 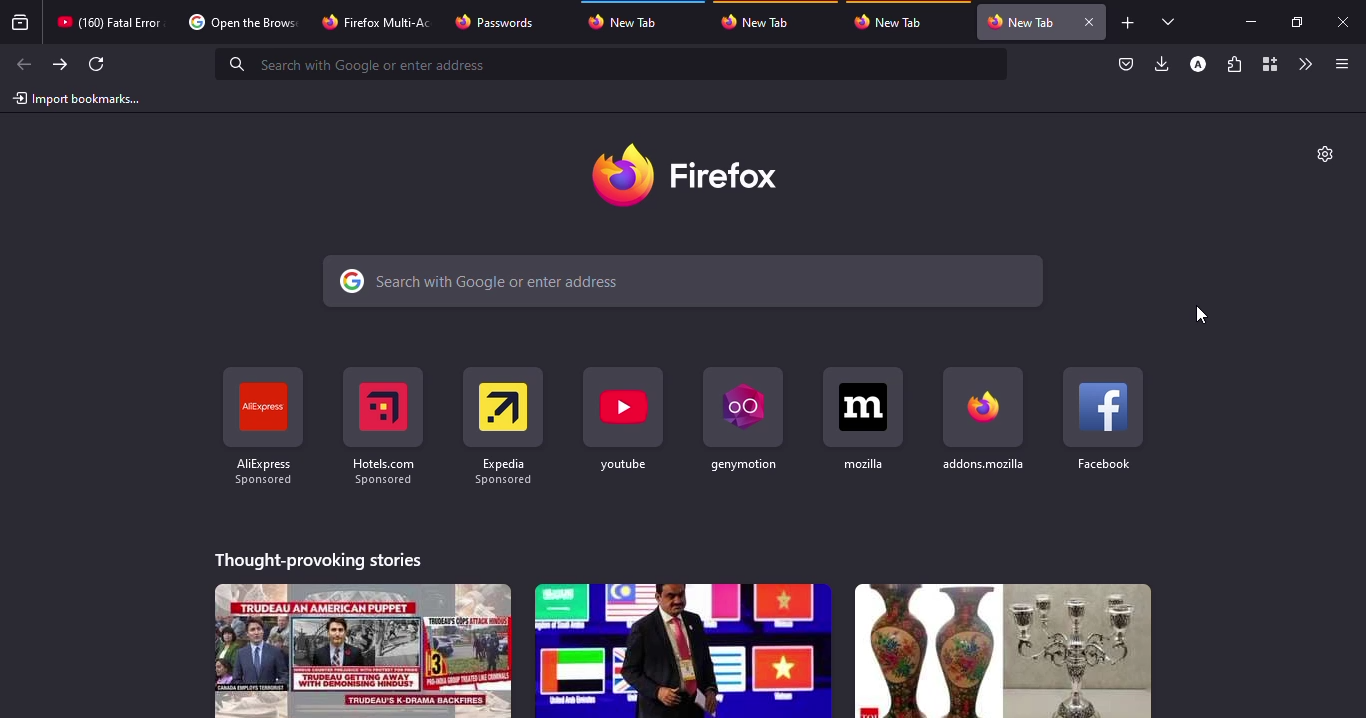 What do you see at coordinates (1306, 62) in the screenshot?
I see `more tools` at bounding box center [1306, 62].